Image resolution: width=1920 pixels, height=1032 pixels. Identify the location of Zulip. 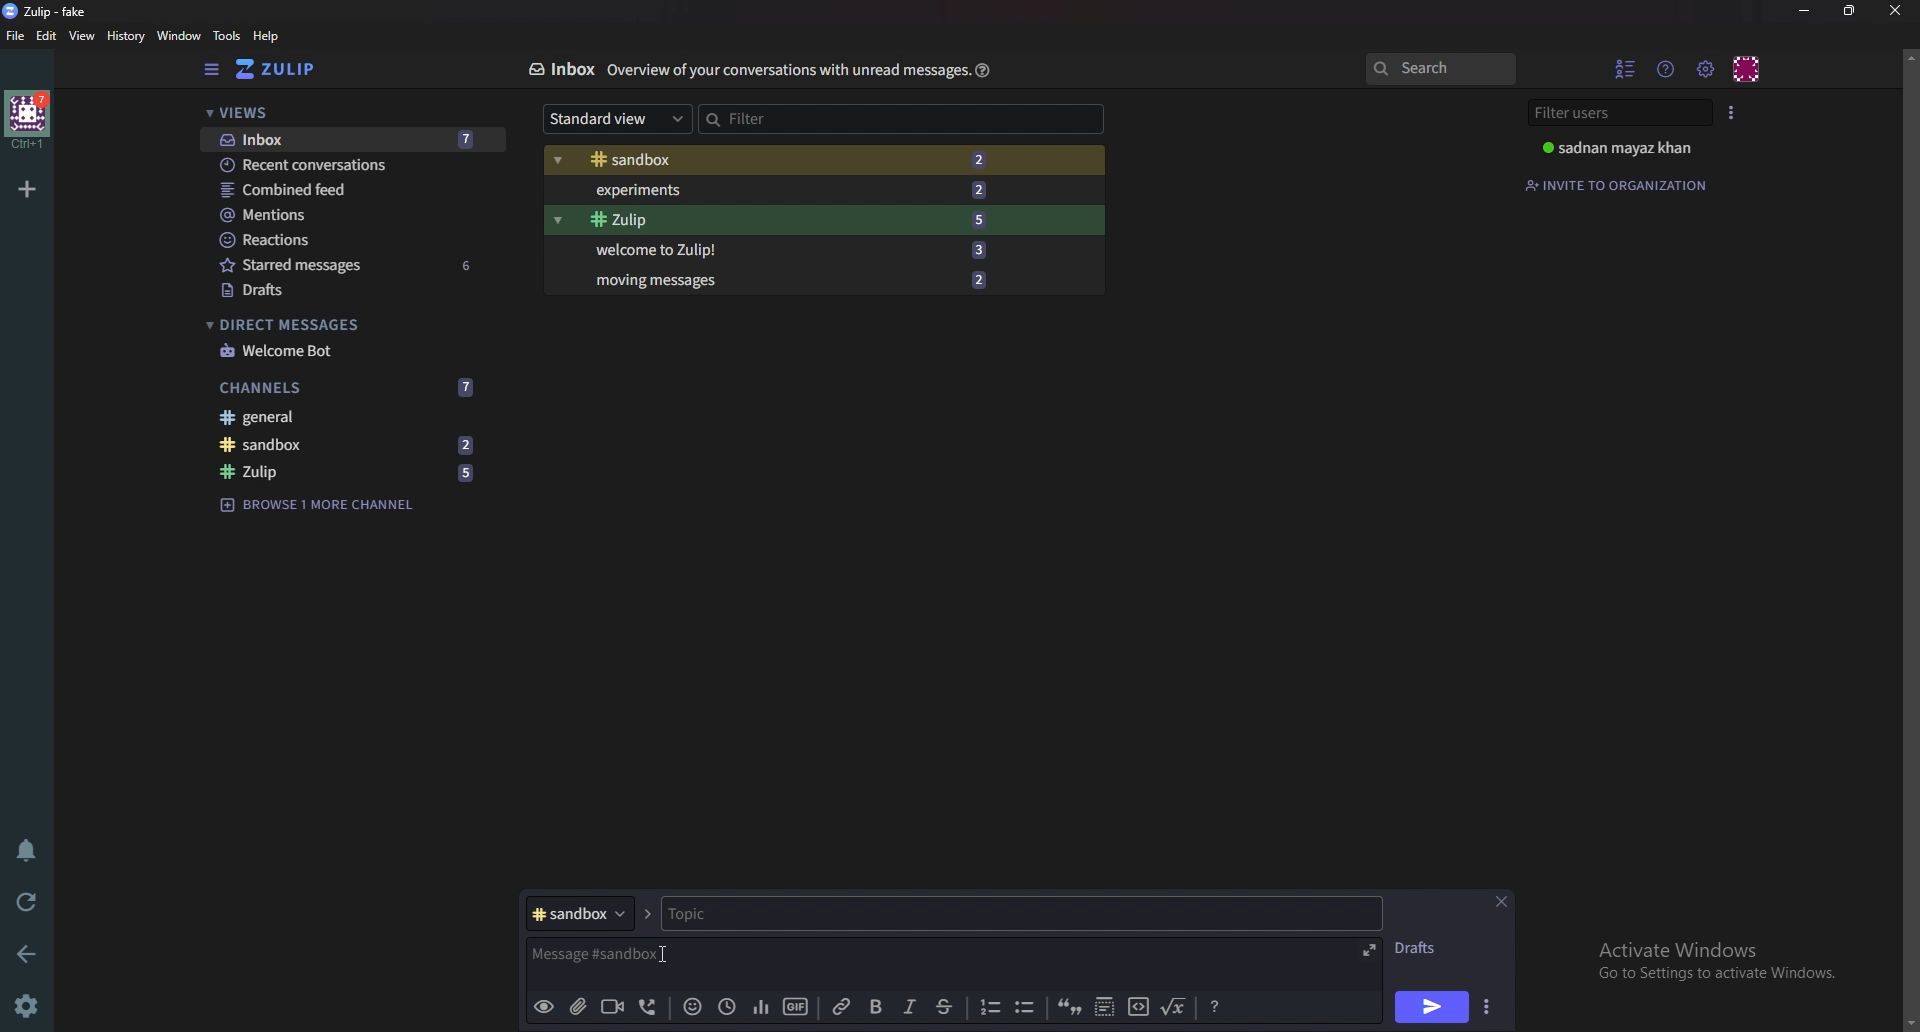
(783, 220).